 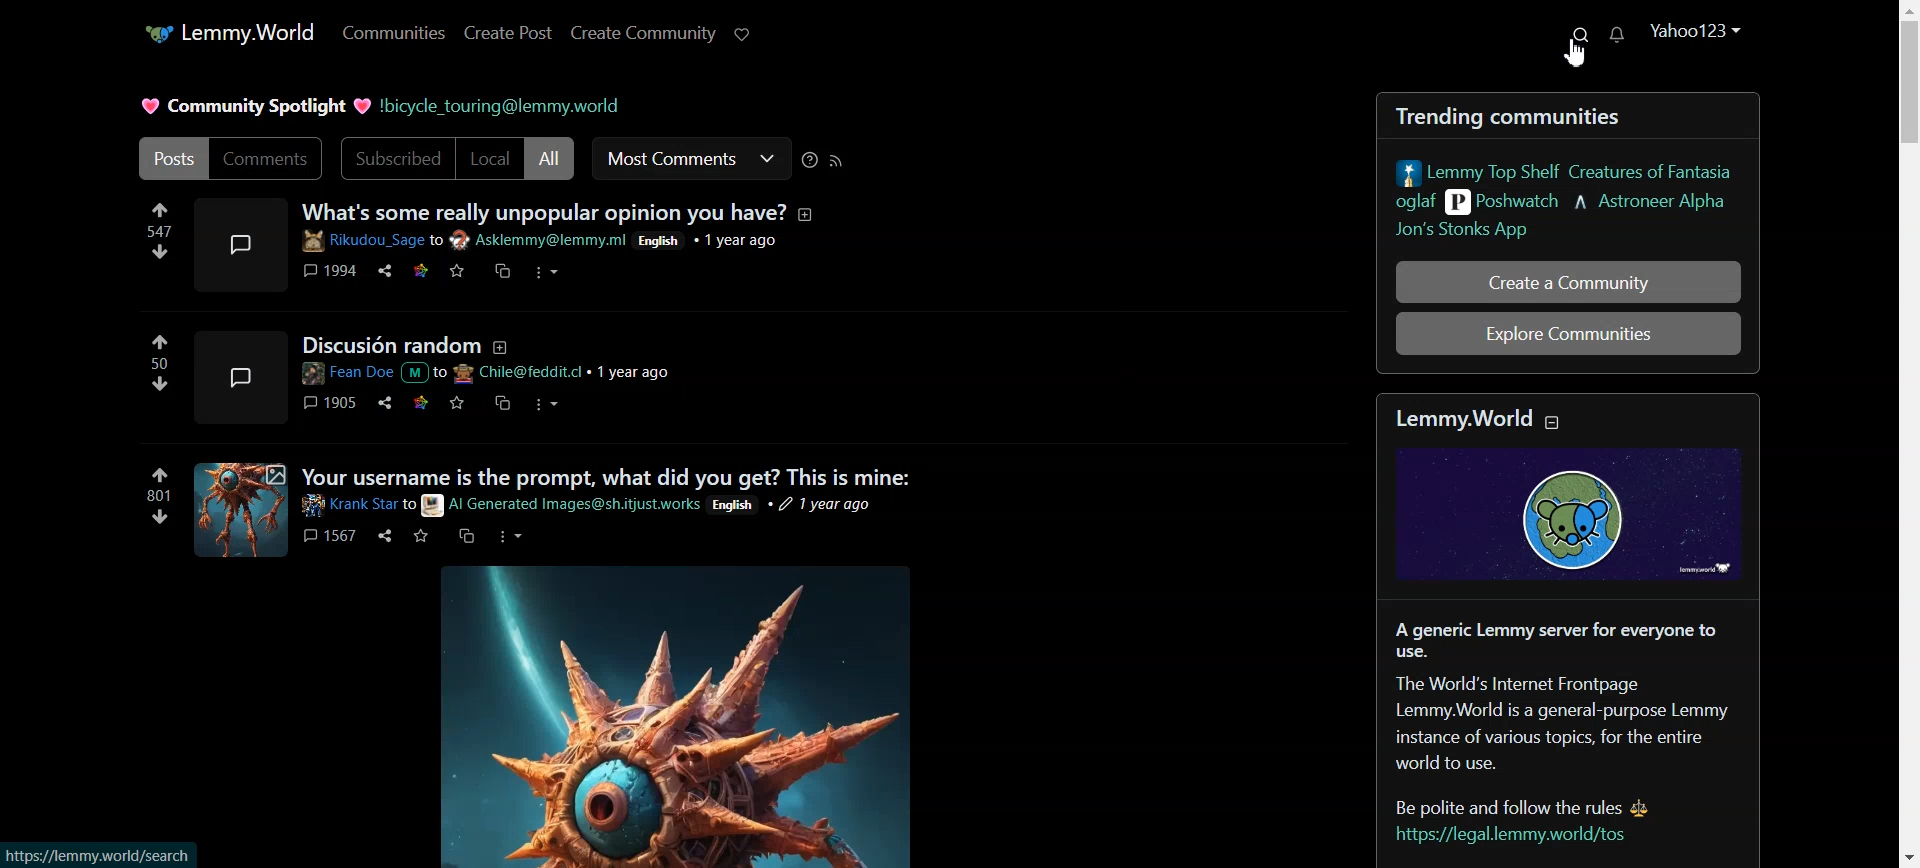 I want to click on Post, so click(x=169, y=159).